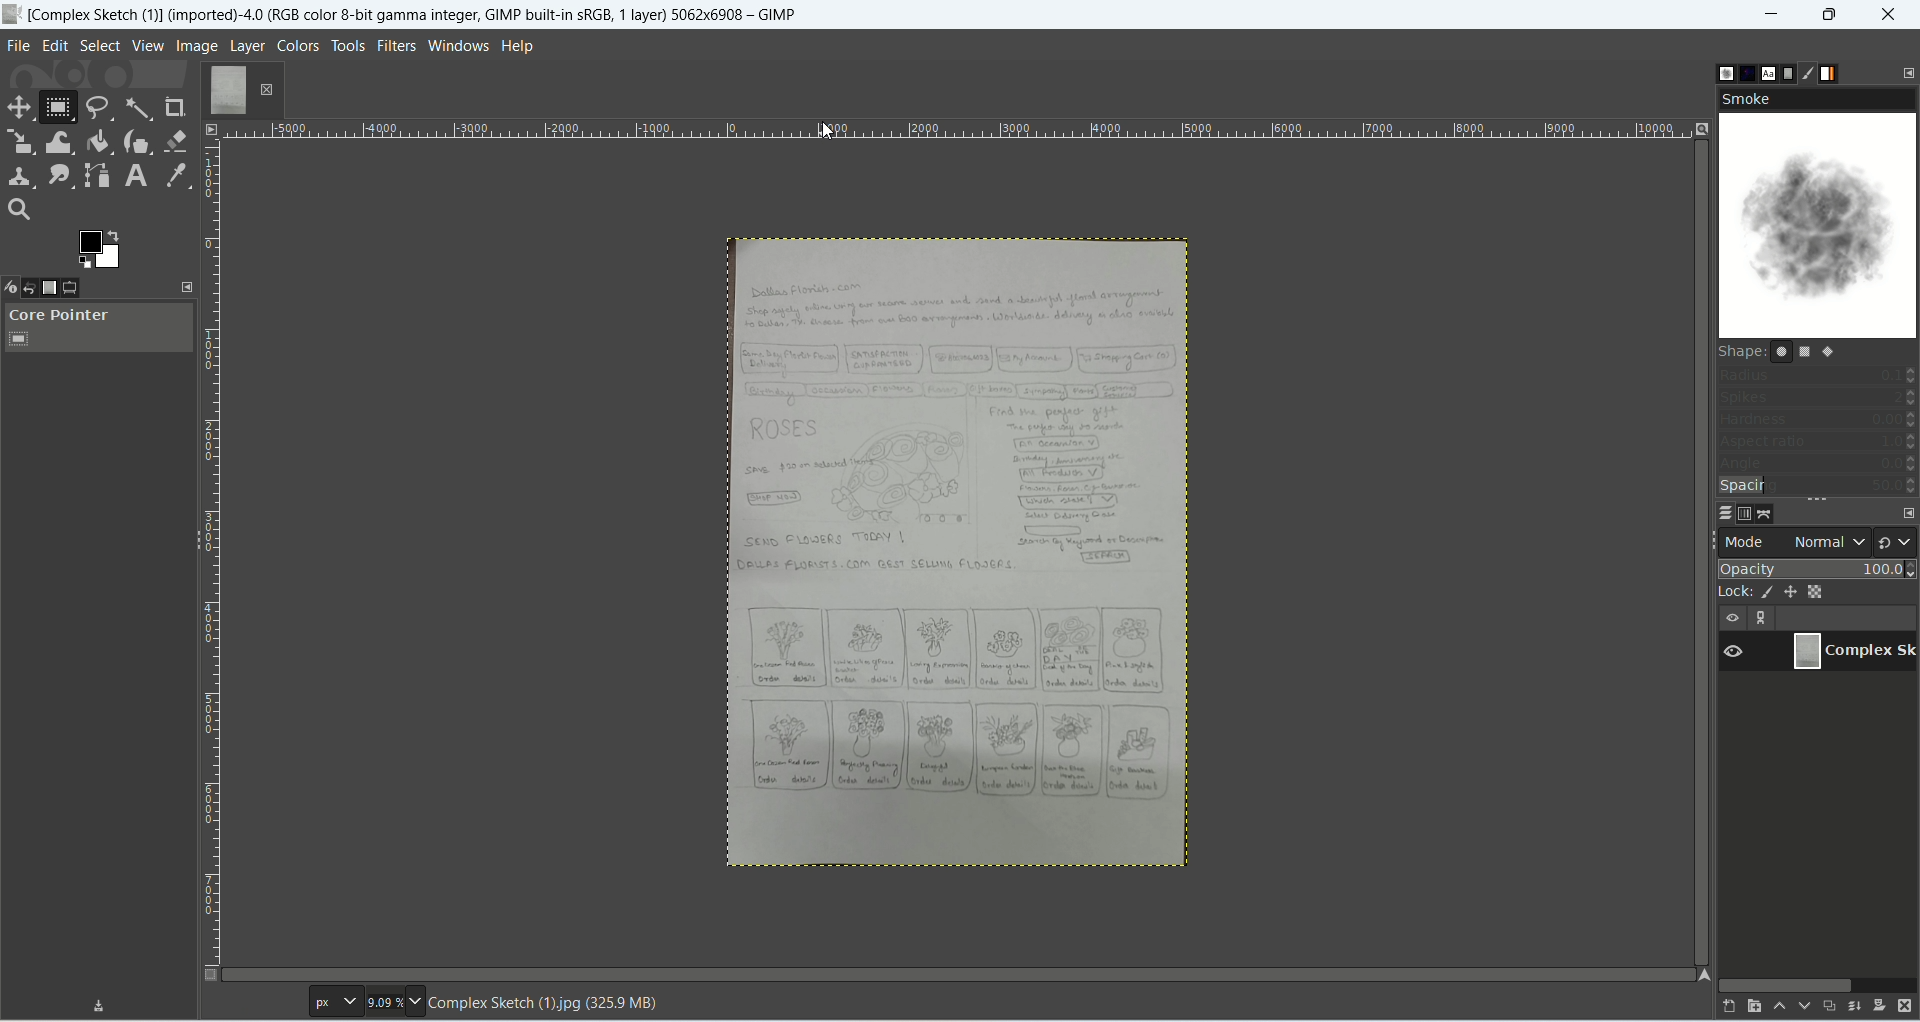 Image resolution: width=1920 pixels, height=1022 pixels. I want to click on free select, so click(96, 110).